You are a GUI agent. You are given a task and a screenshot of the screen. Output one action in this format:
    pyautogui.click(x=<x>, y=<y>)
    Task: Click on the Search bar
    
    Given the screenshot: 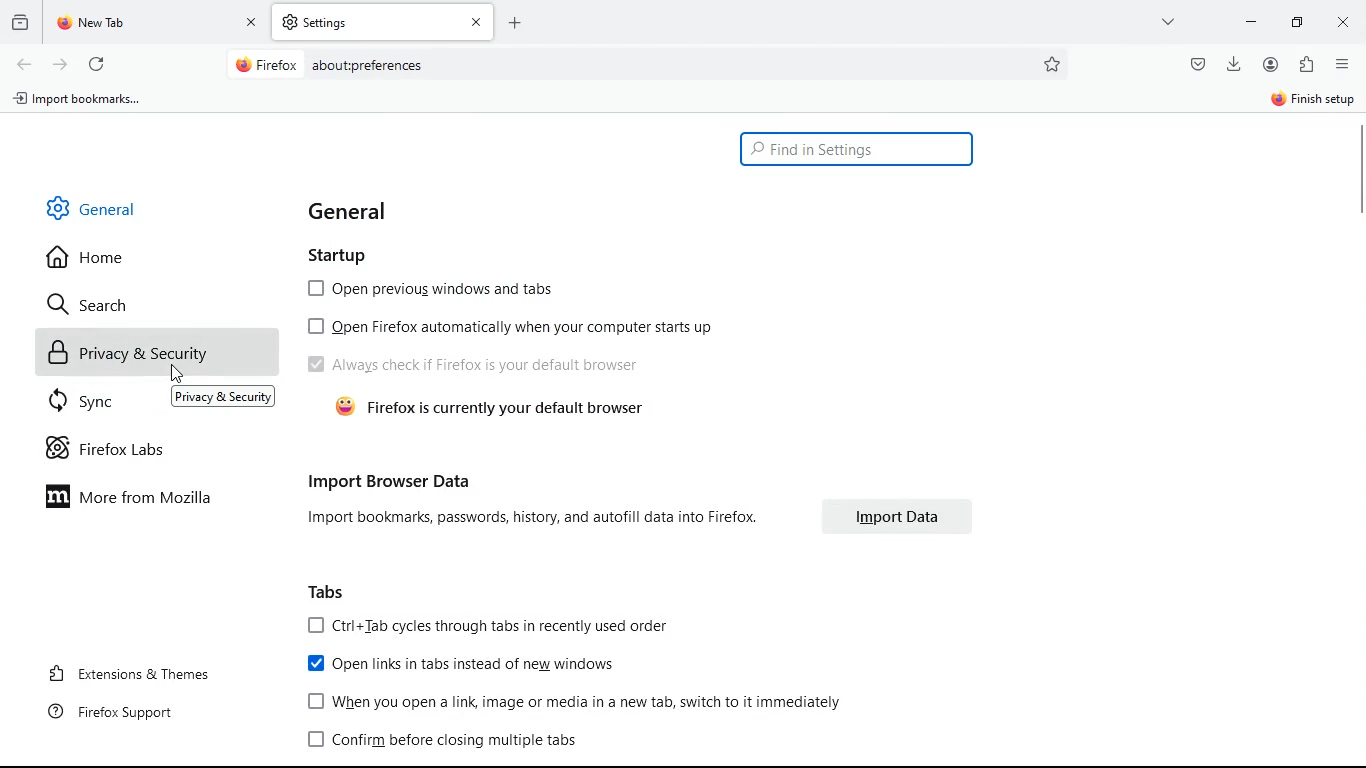 What is the action you would take?
    pyautogui.click(x=649, y=64)
    